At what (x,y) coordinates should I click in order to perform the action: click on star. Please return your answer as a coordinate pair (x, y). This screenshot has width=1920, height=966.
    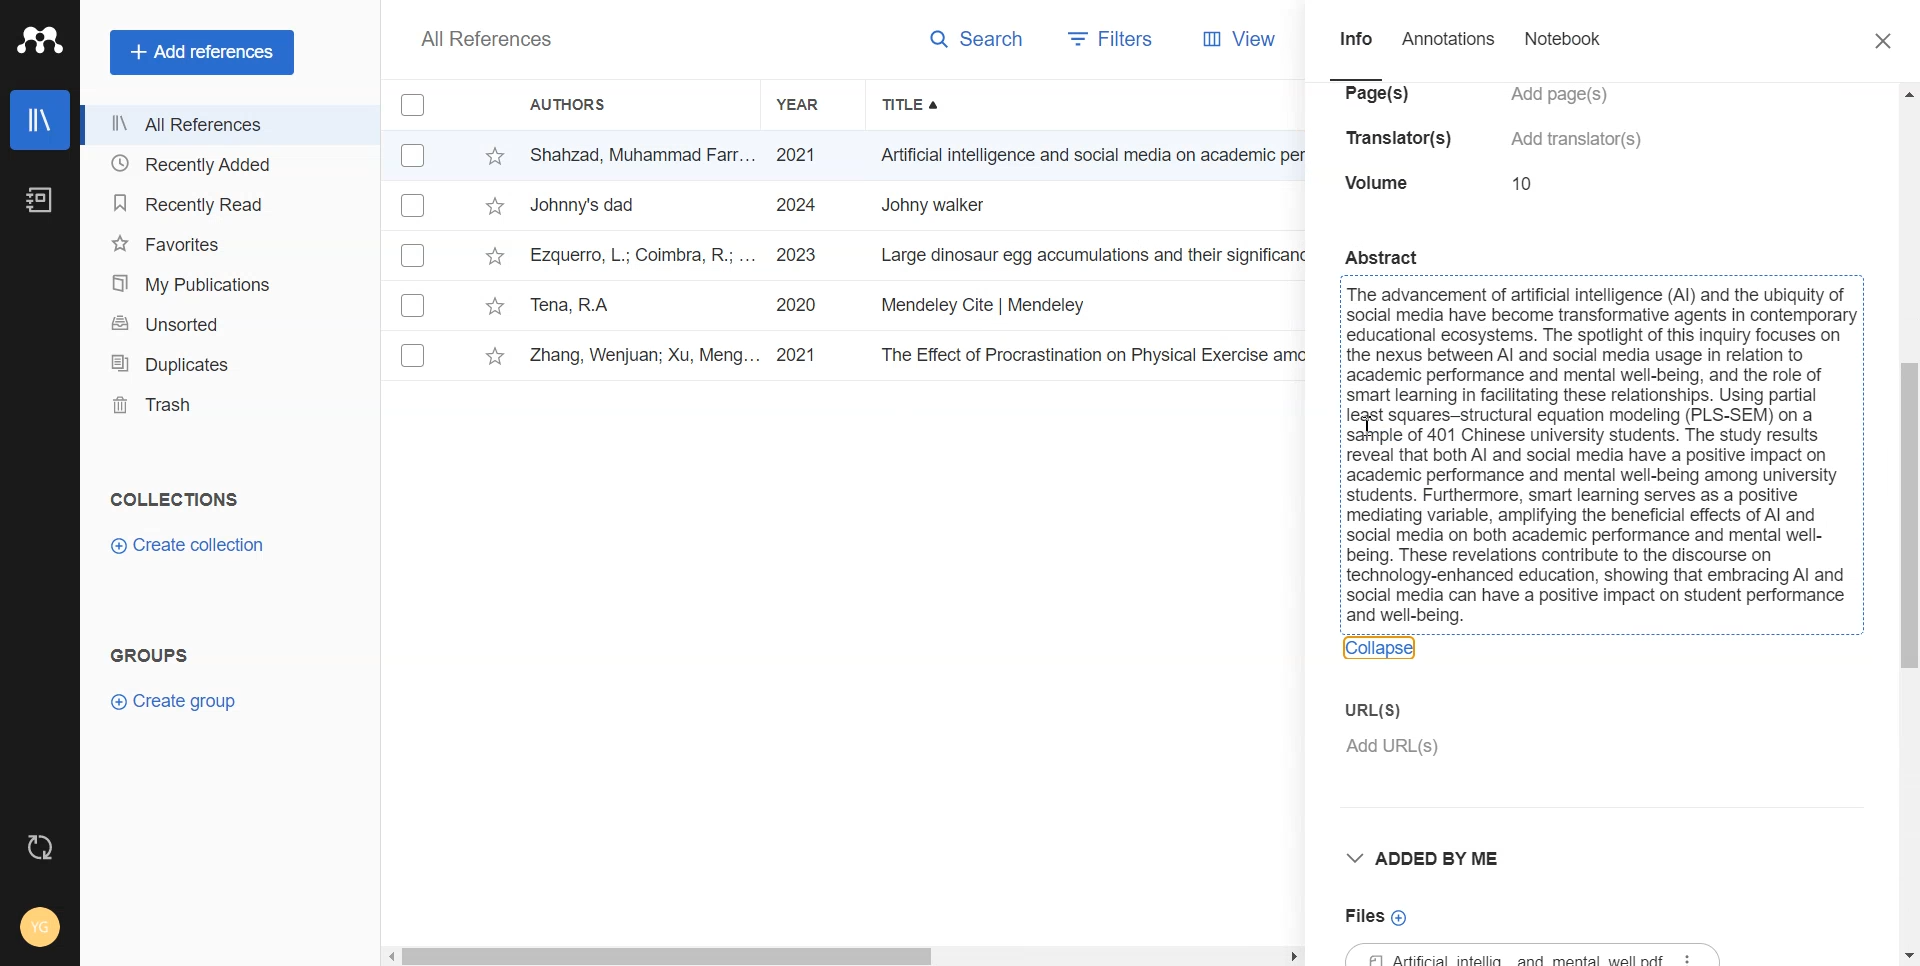
    Looking at the image, I should click on (496, 356).